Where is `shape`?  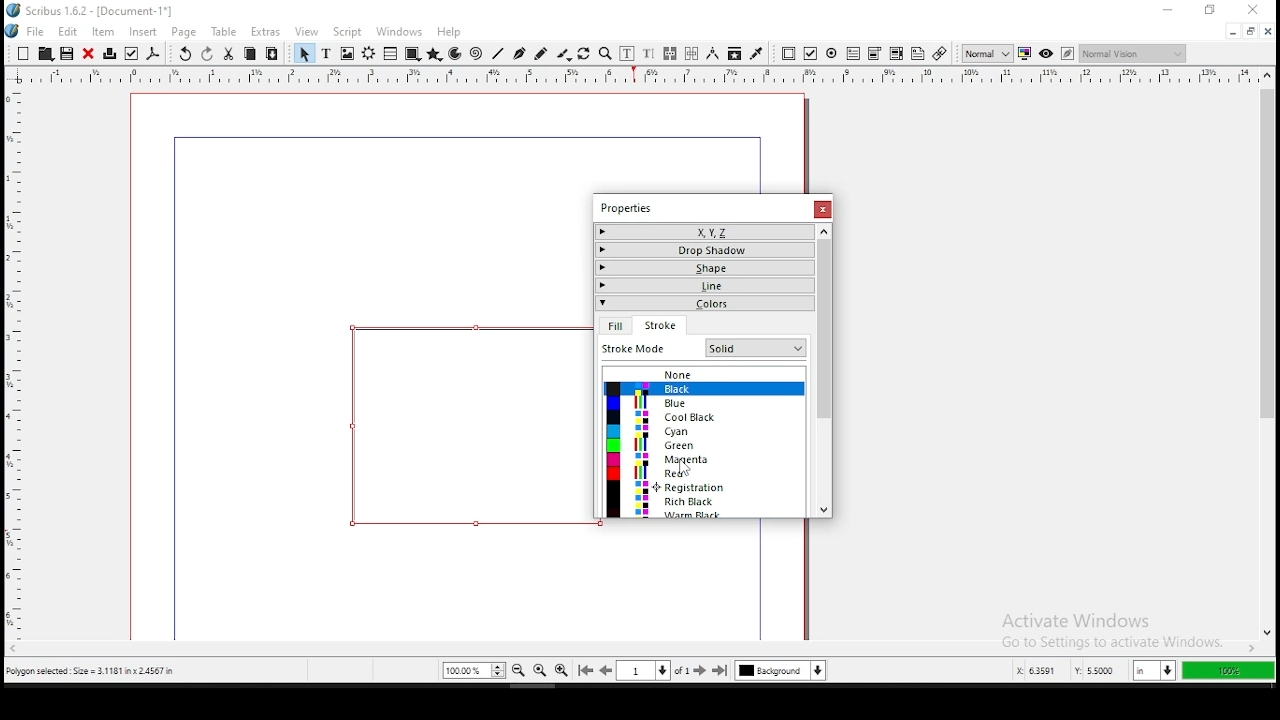
shape is located at coordinates (701, 267).